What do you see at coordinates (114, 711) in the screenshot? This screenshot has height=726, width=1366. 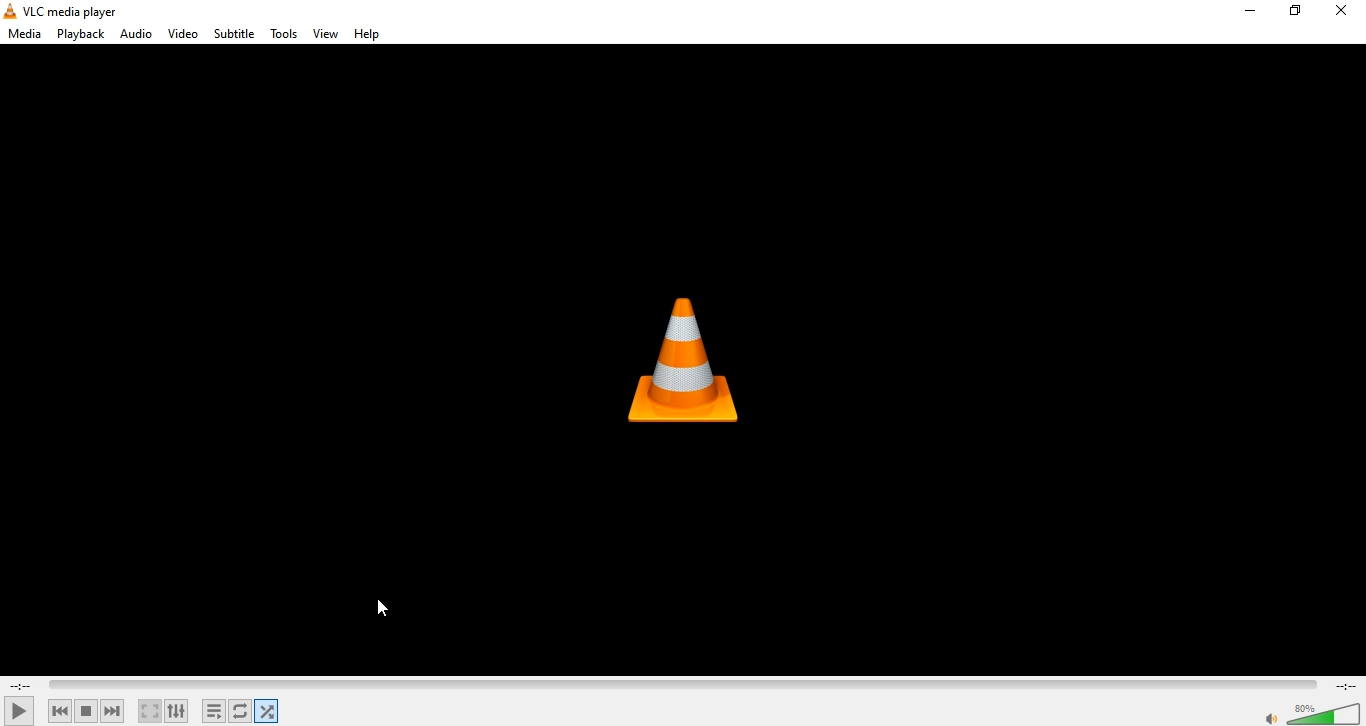 I see `next media in the playlist` at bounding box center [114, 711].